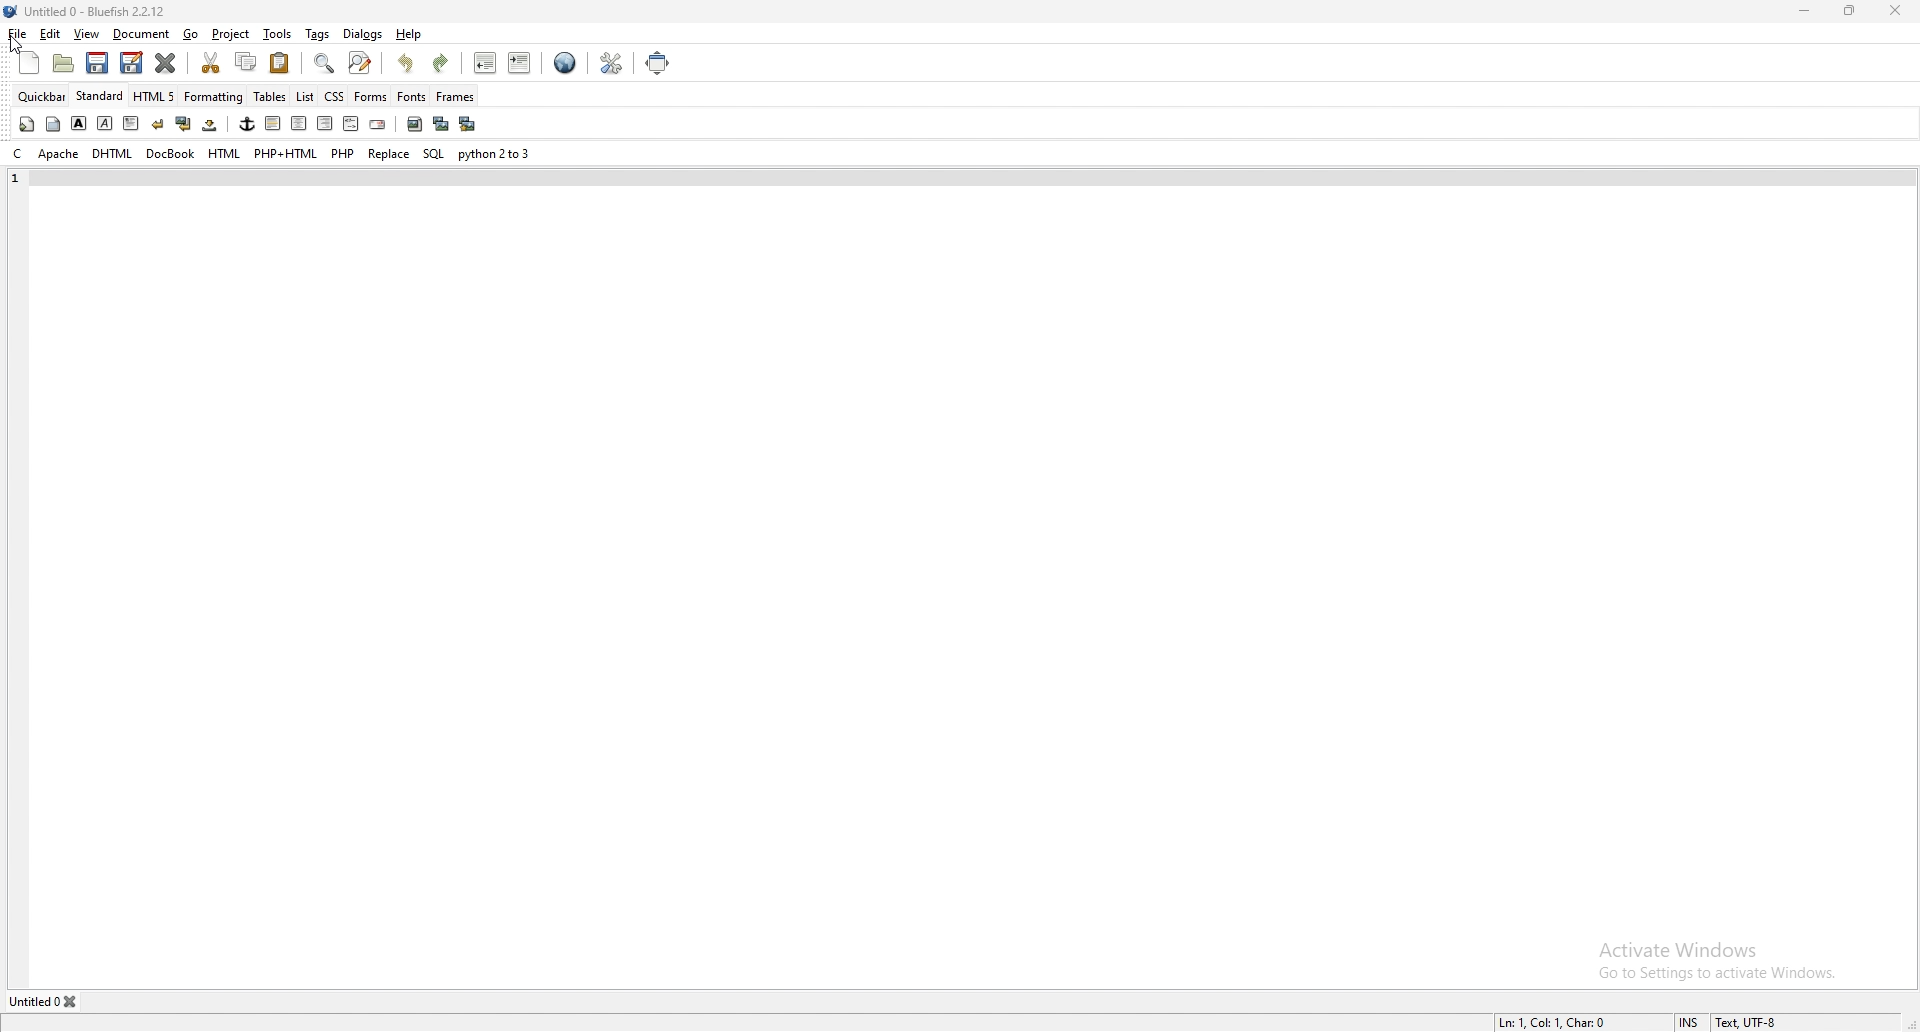 The image size is (1920, 1032). What do you see at coordinates (326, 124) in the screenshot?
I see `right justify` at bounding box center [326, 124].